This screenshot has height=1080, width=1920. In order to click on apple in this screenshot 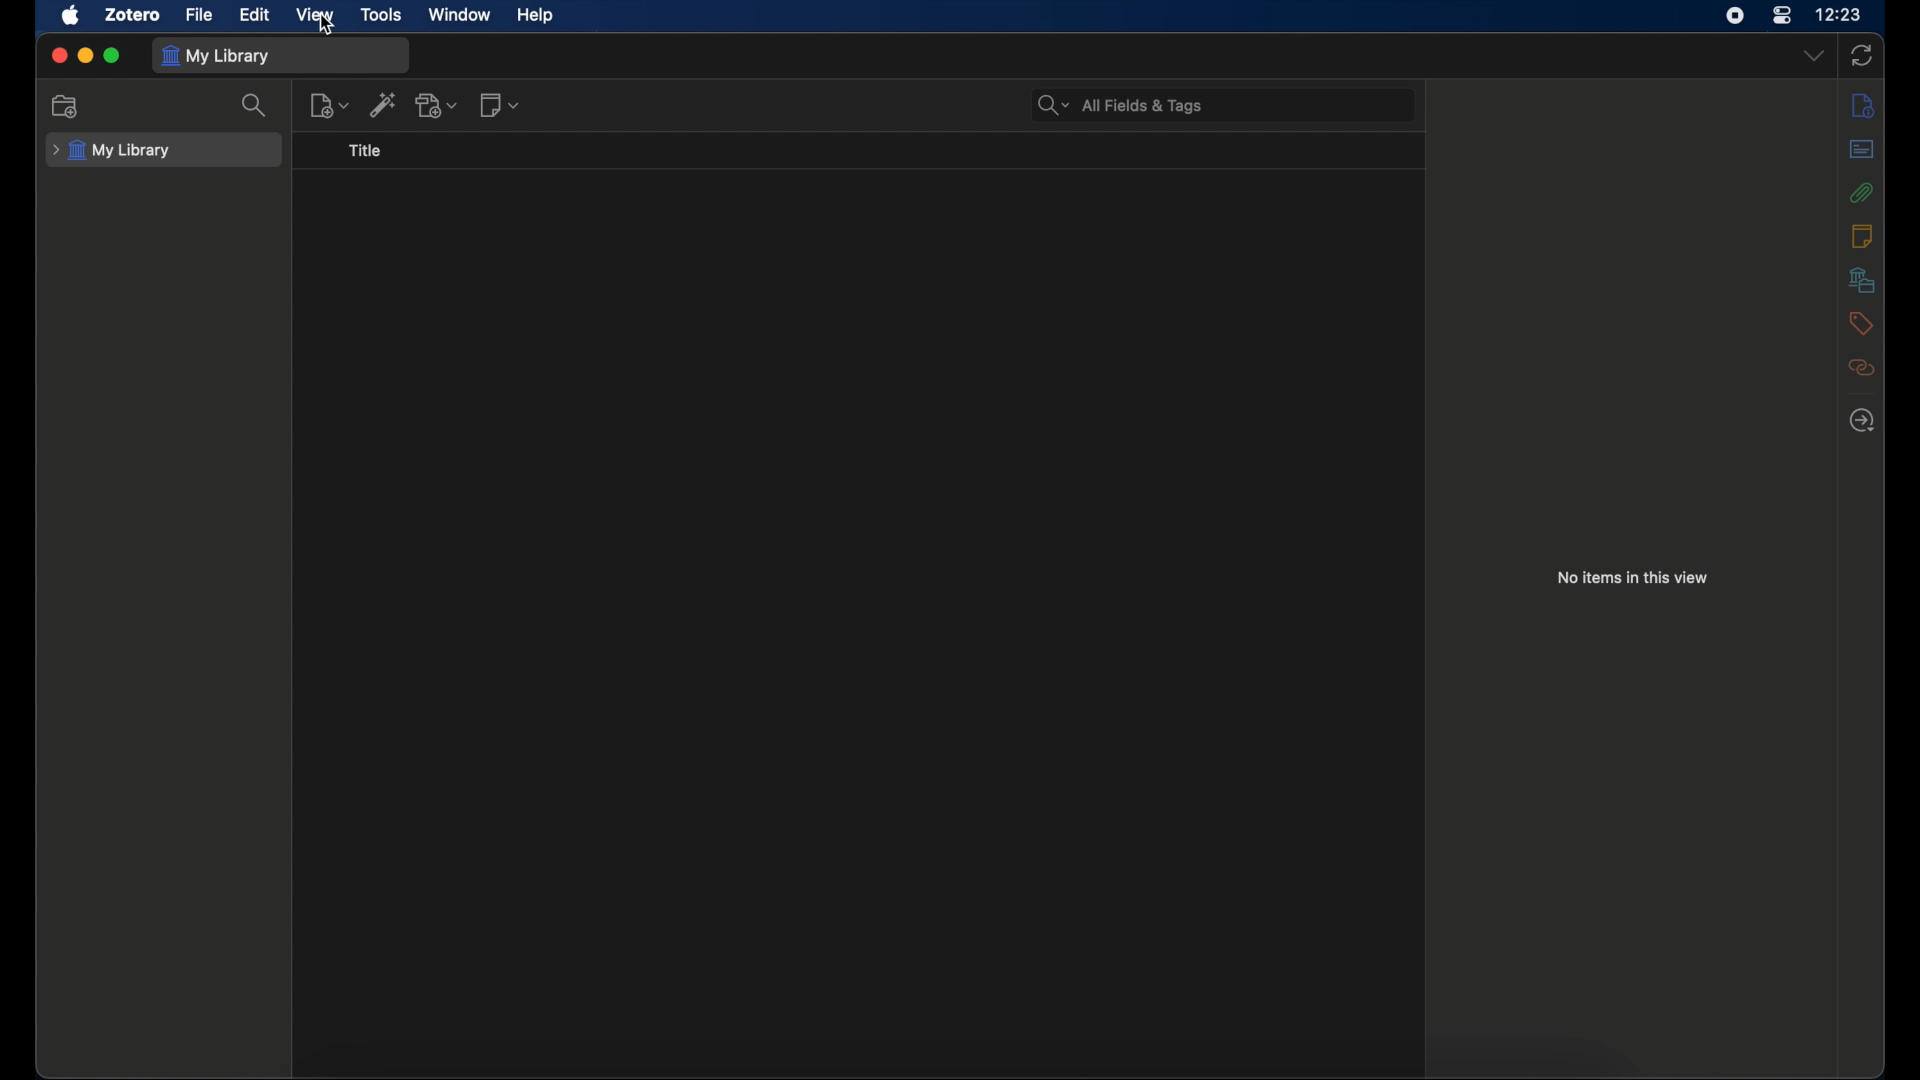, I will do `click(71, 16)`.